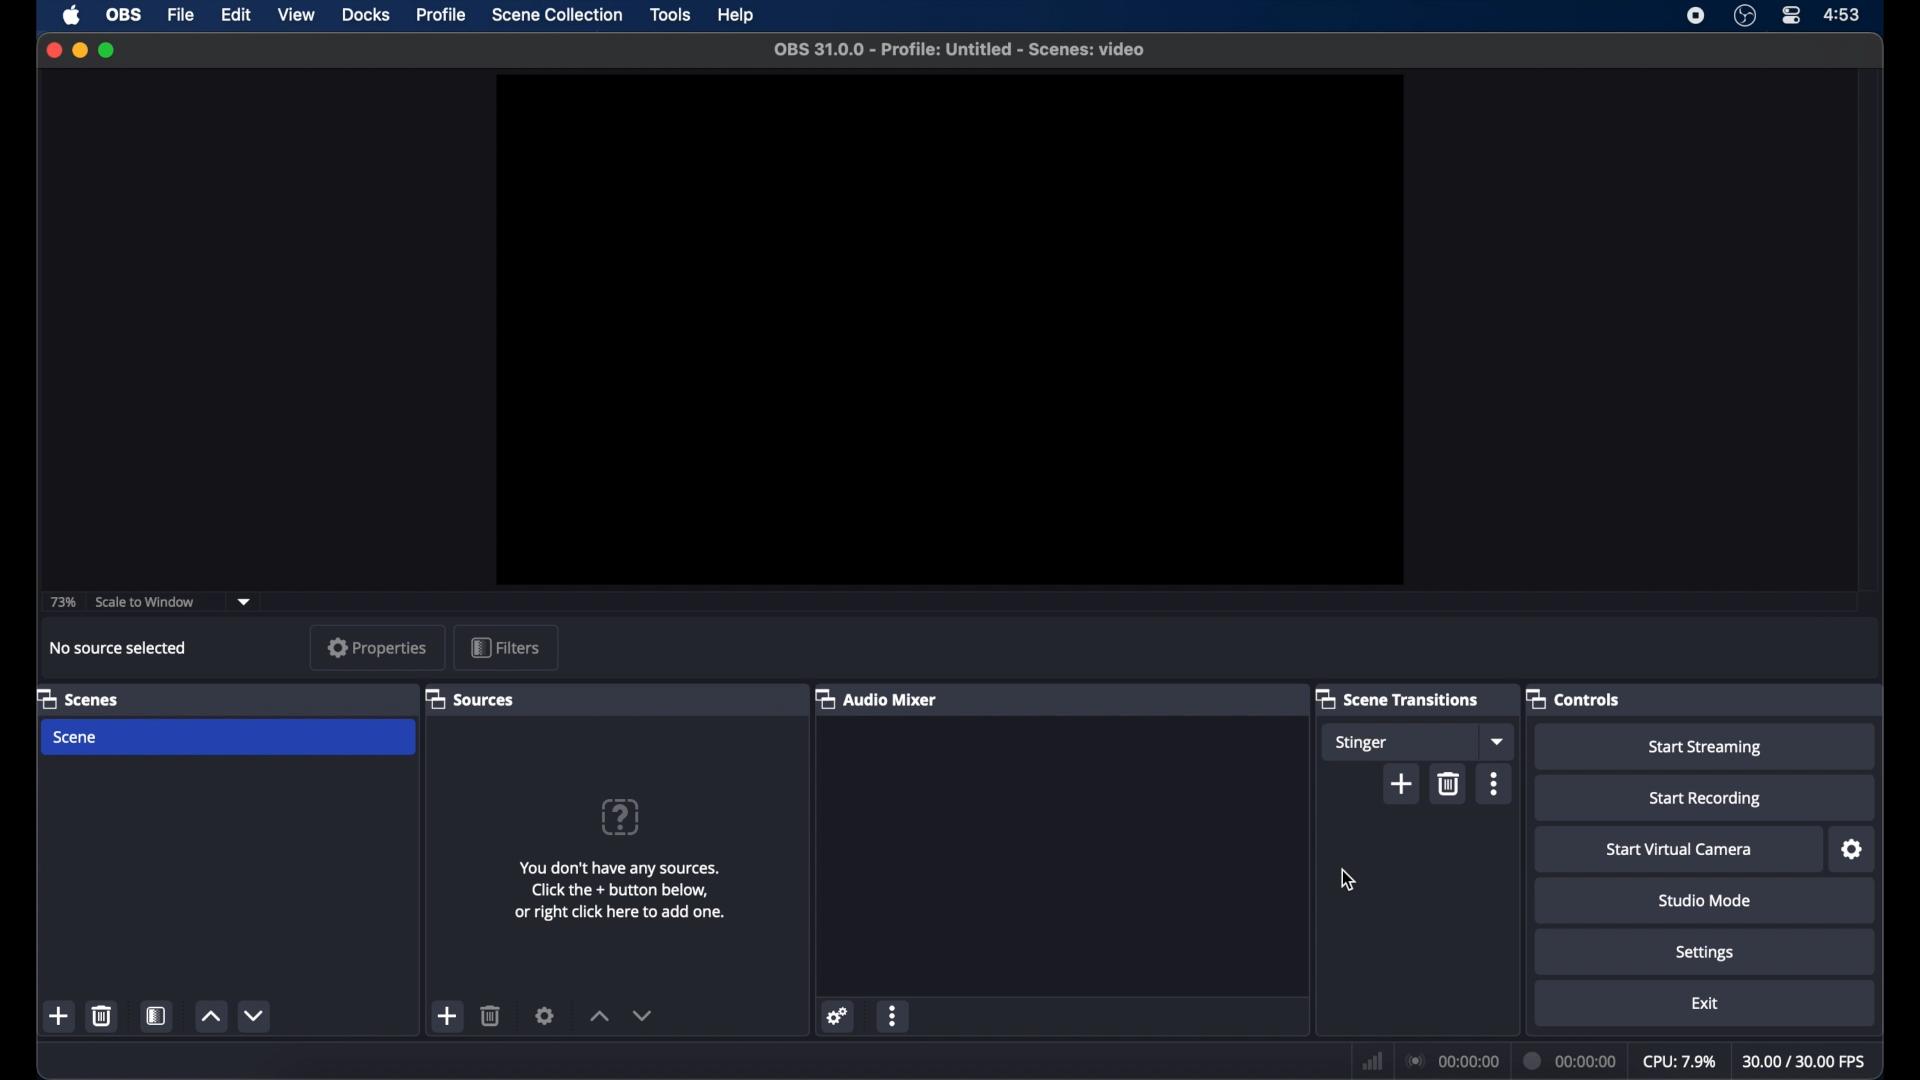 This screenshot has height=1080, width=1920. What do you see at coordinates (1678, 1060) in the screenshot?
I see `cpu` at bounding box center [1678, 1060].